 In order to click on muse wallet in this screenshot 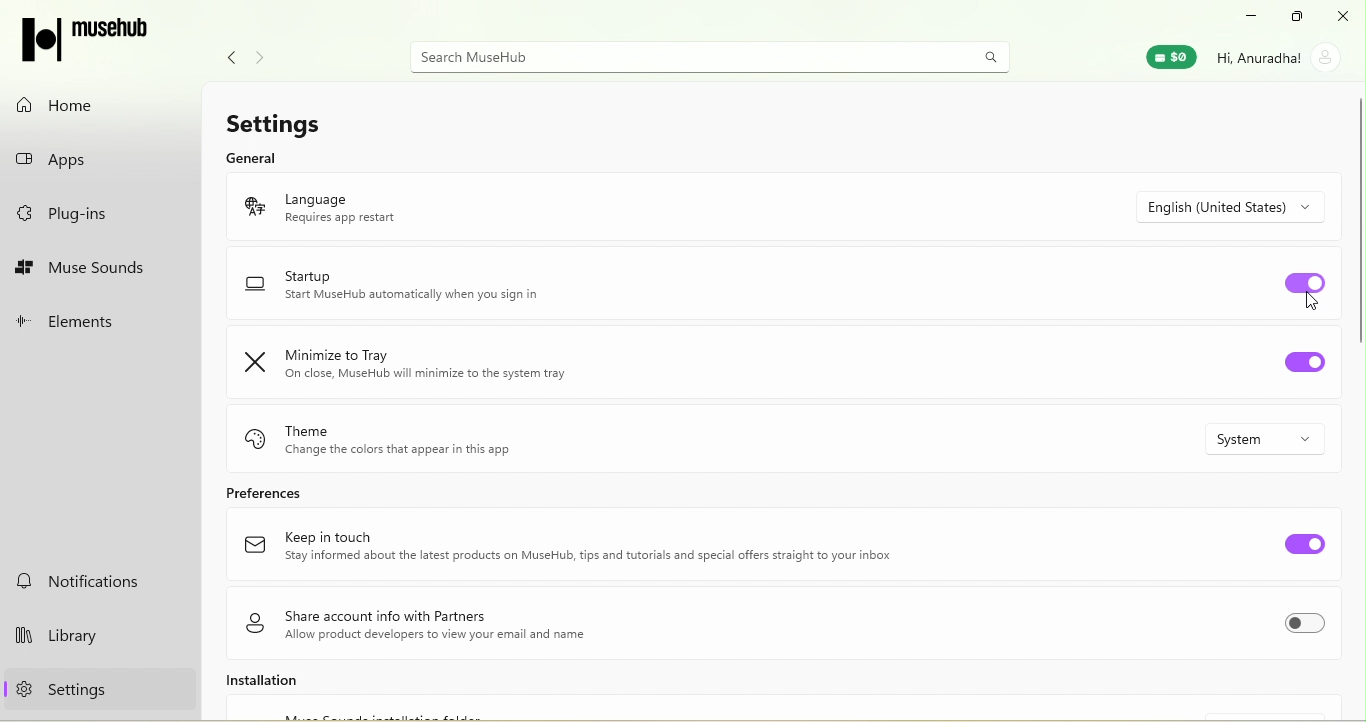, I will do `click(1166, 59)`.